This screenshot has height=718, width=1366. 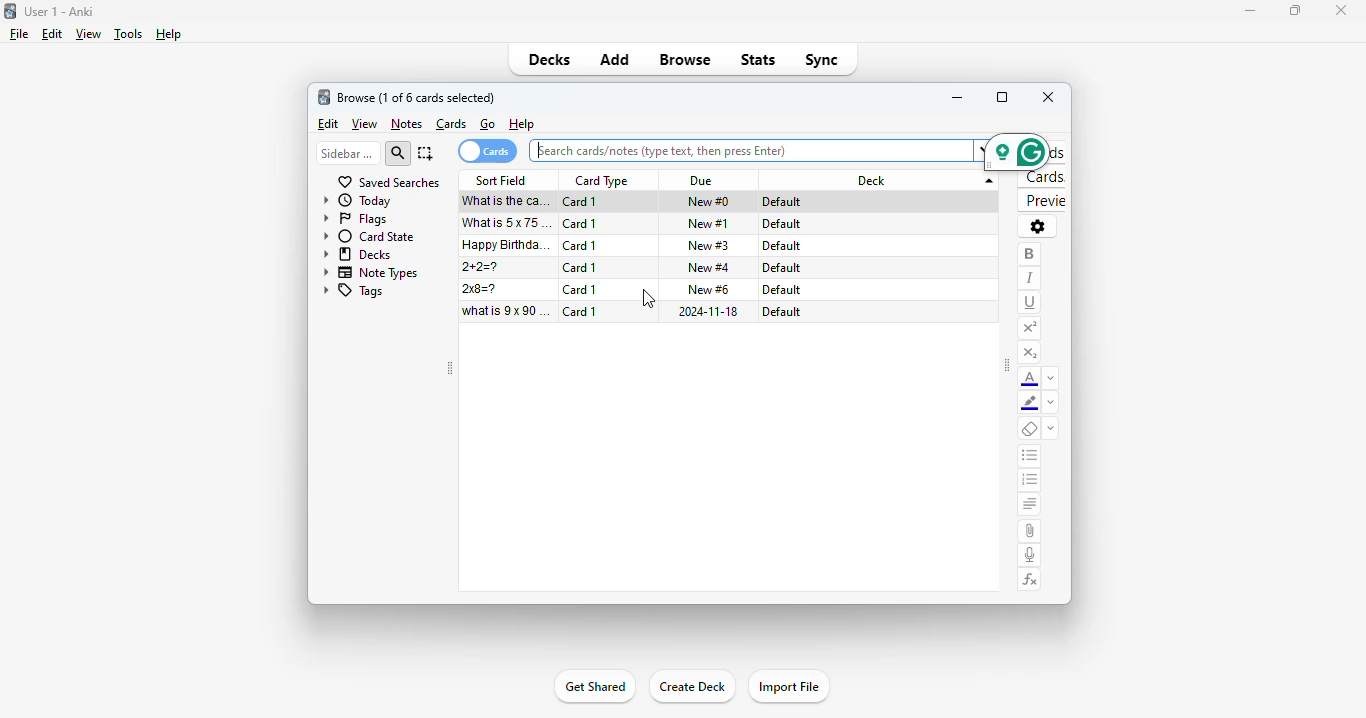 What do you see at coordinates (347, 153) in the screenshot?
I see `sidebar filter` at bounding box center [347, 153].